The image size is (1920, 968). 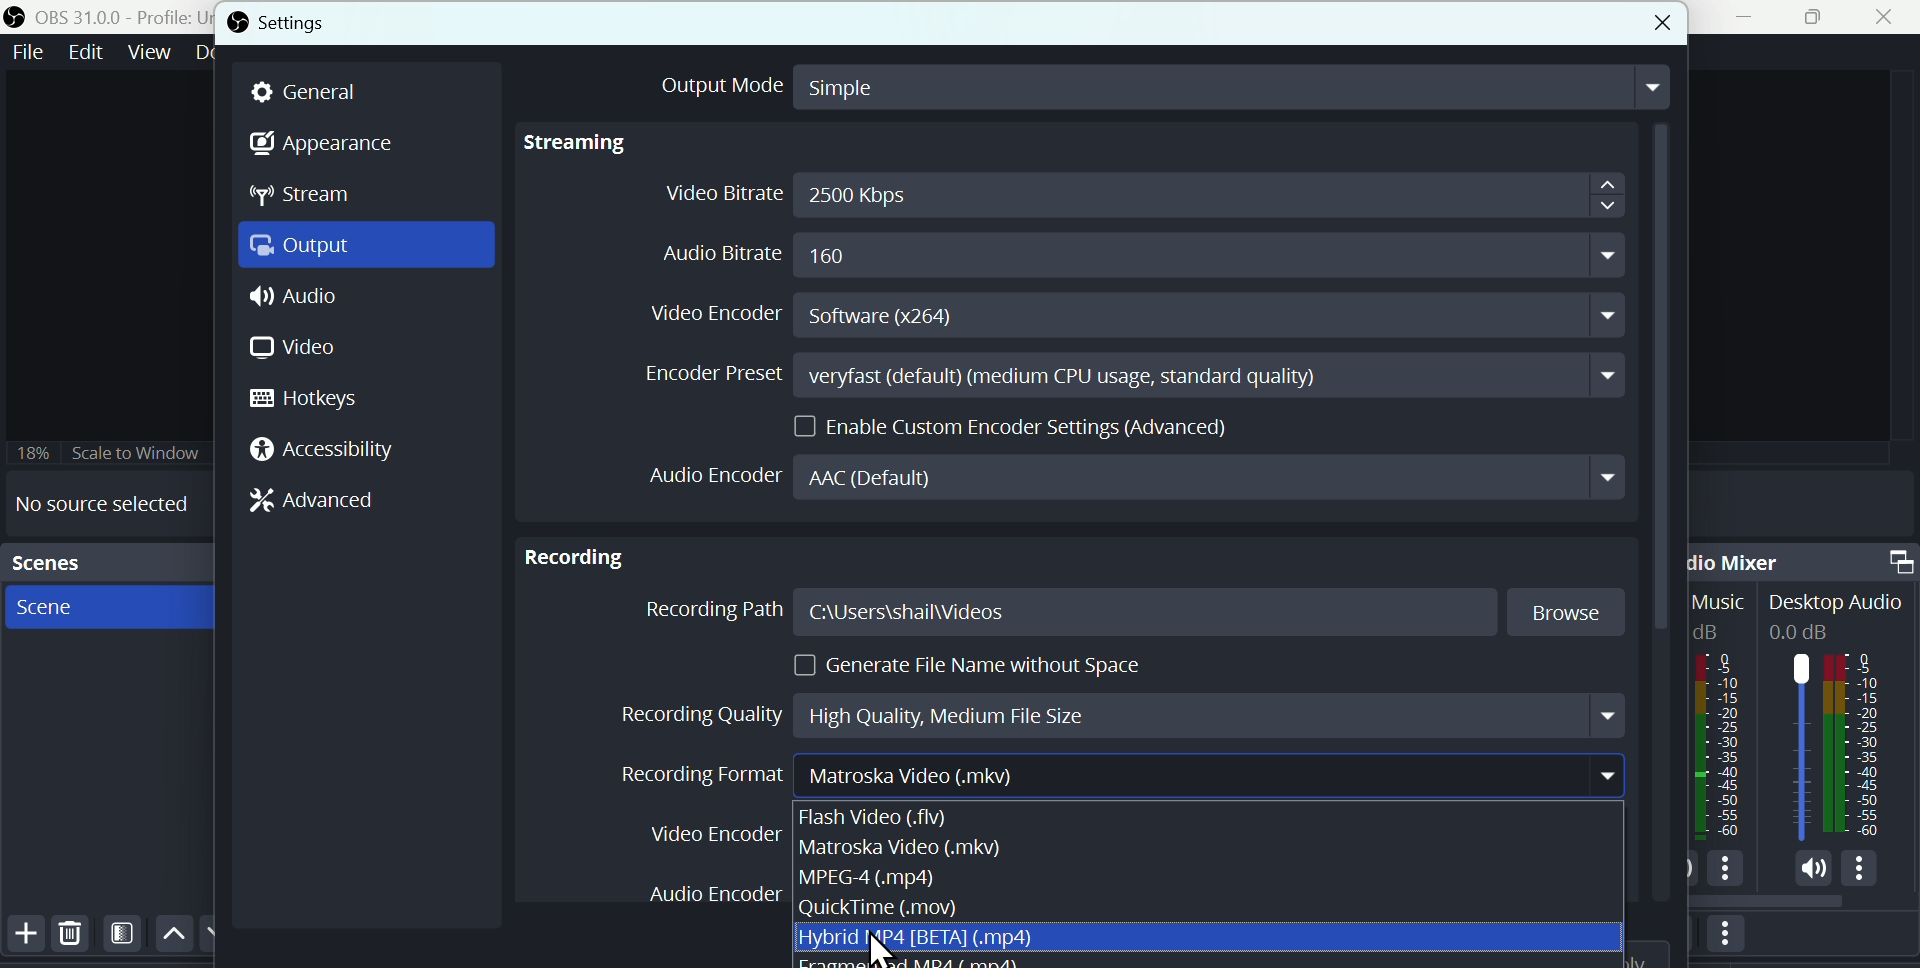 What do you see at coordinates (1114, 712) in the screenshot?
I see `Recording quality` at bounding box center [1114, 712].